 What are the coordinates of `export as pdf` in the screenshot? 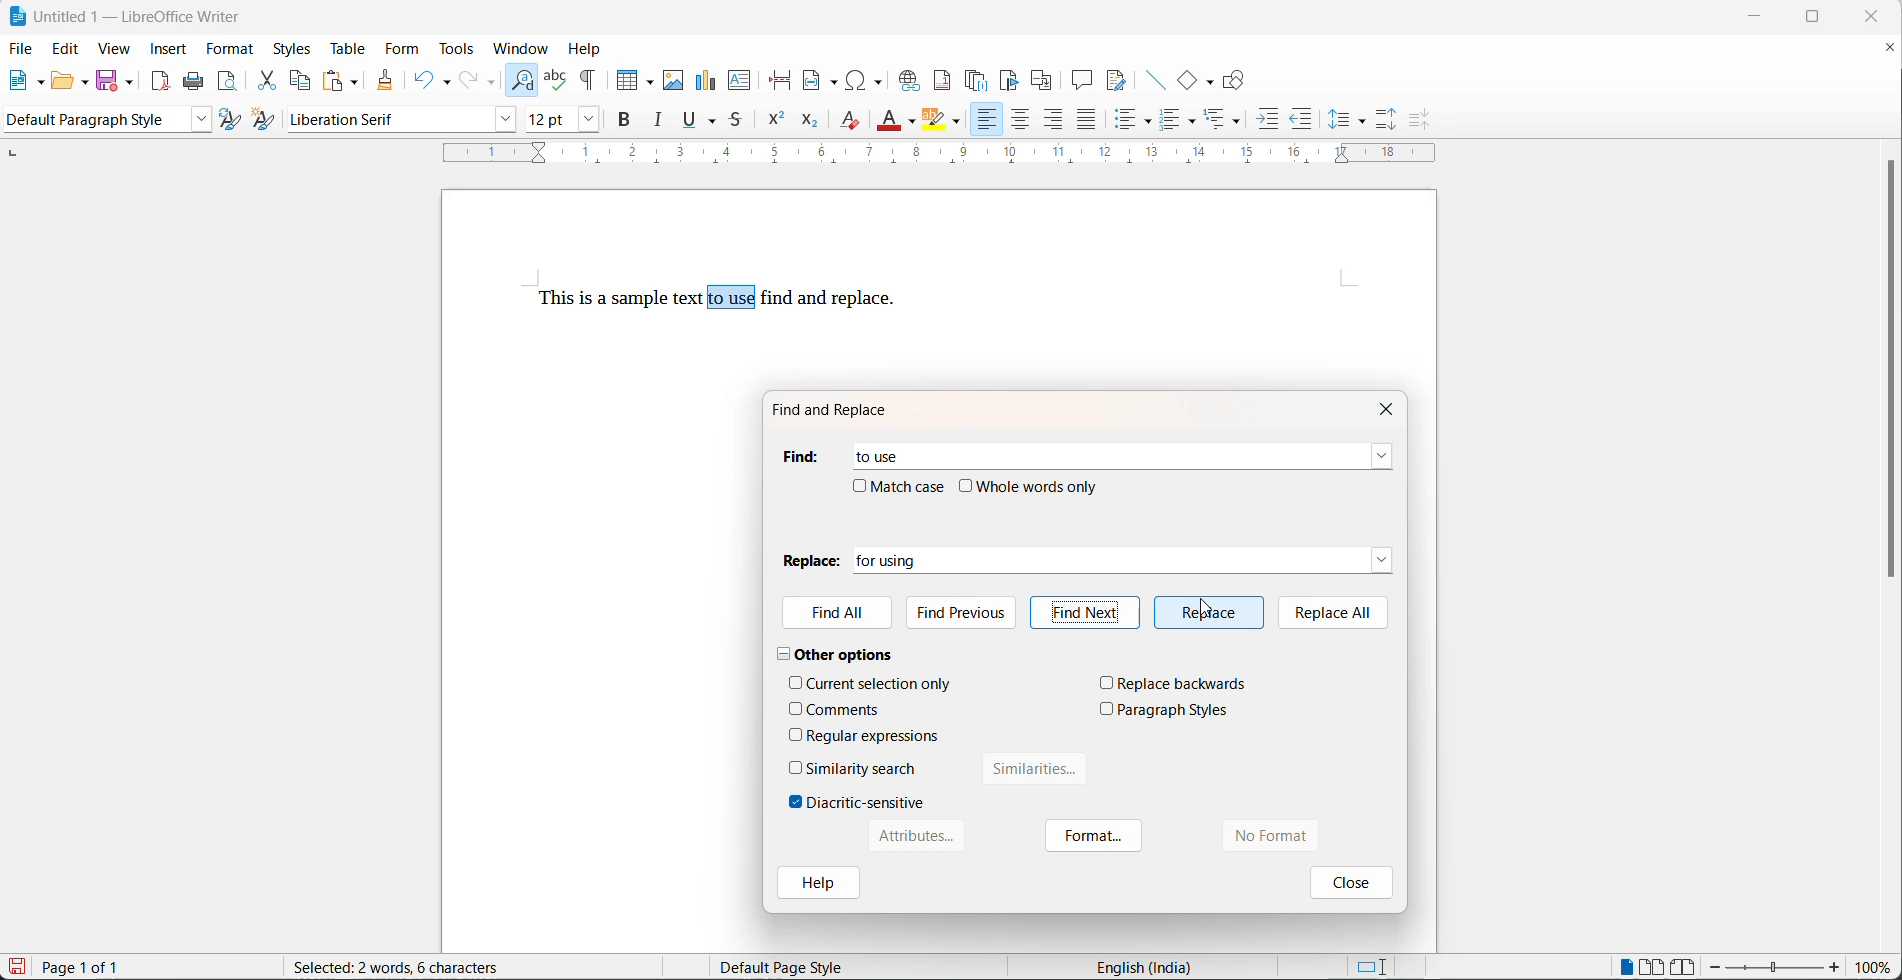 It's located at (160, 80).